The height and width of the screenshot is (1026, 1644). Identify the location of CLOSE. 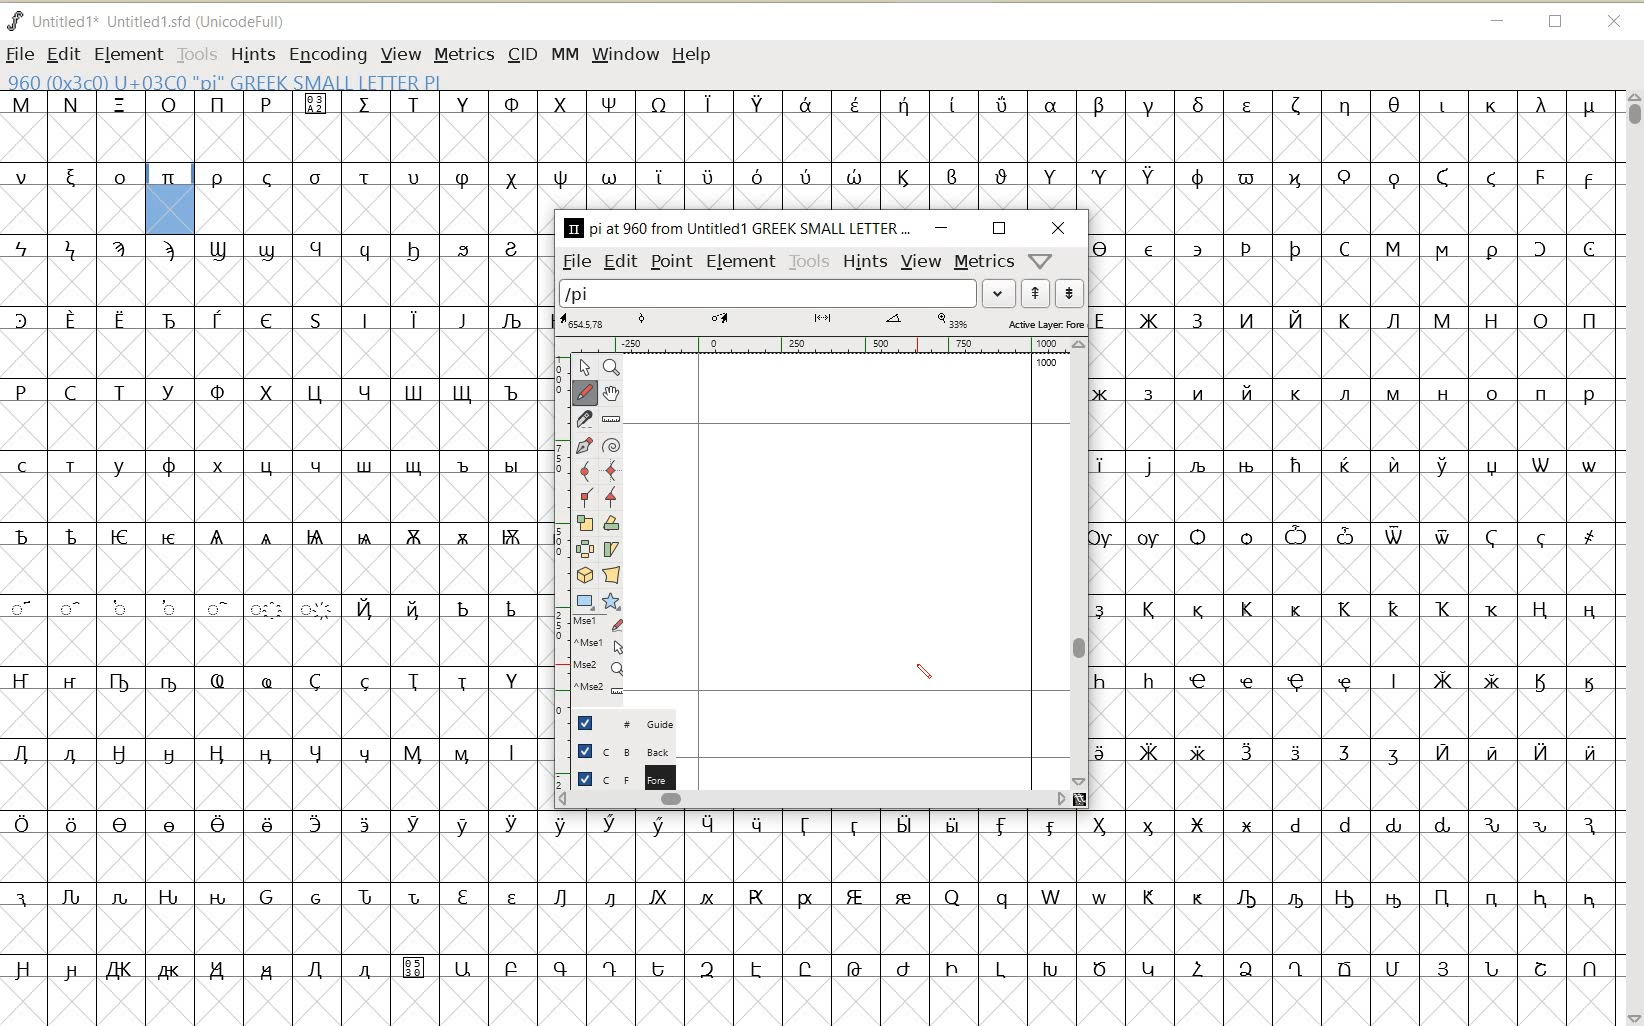
(1061, 229).